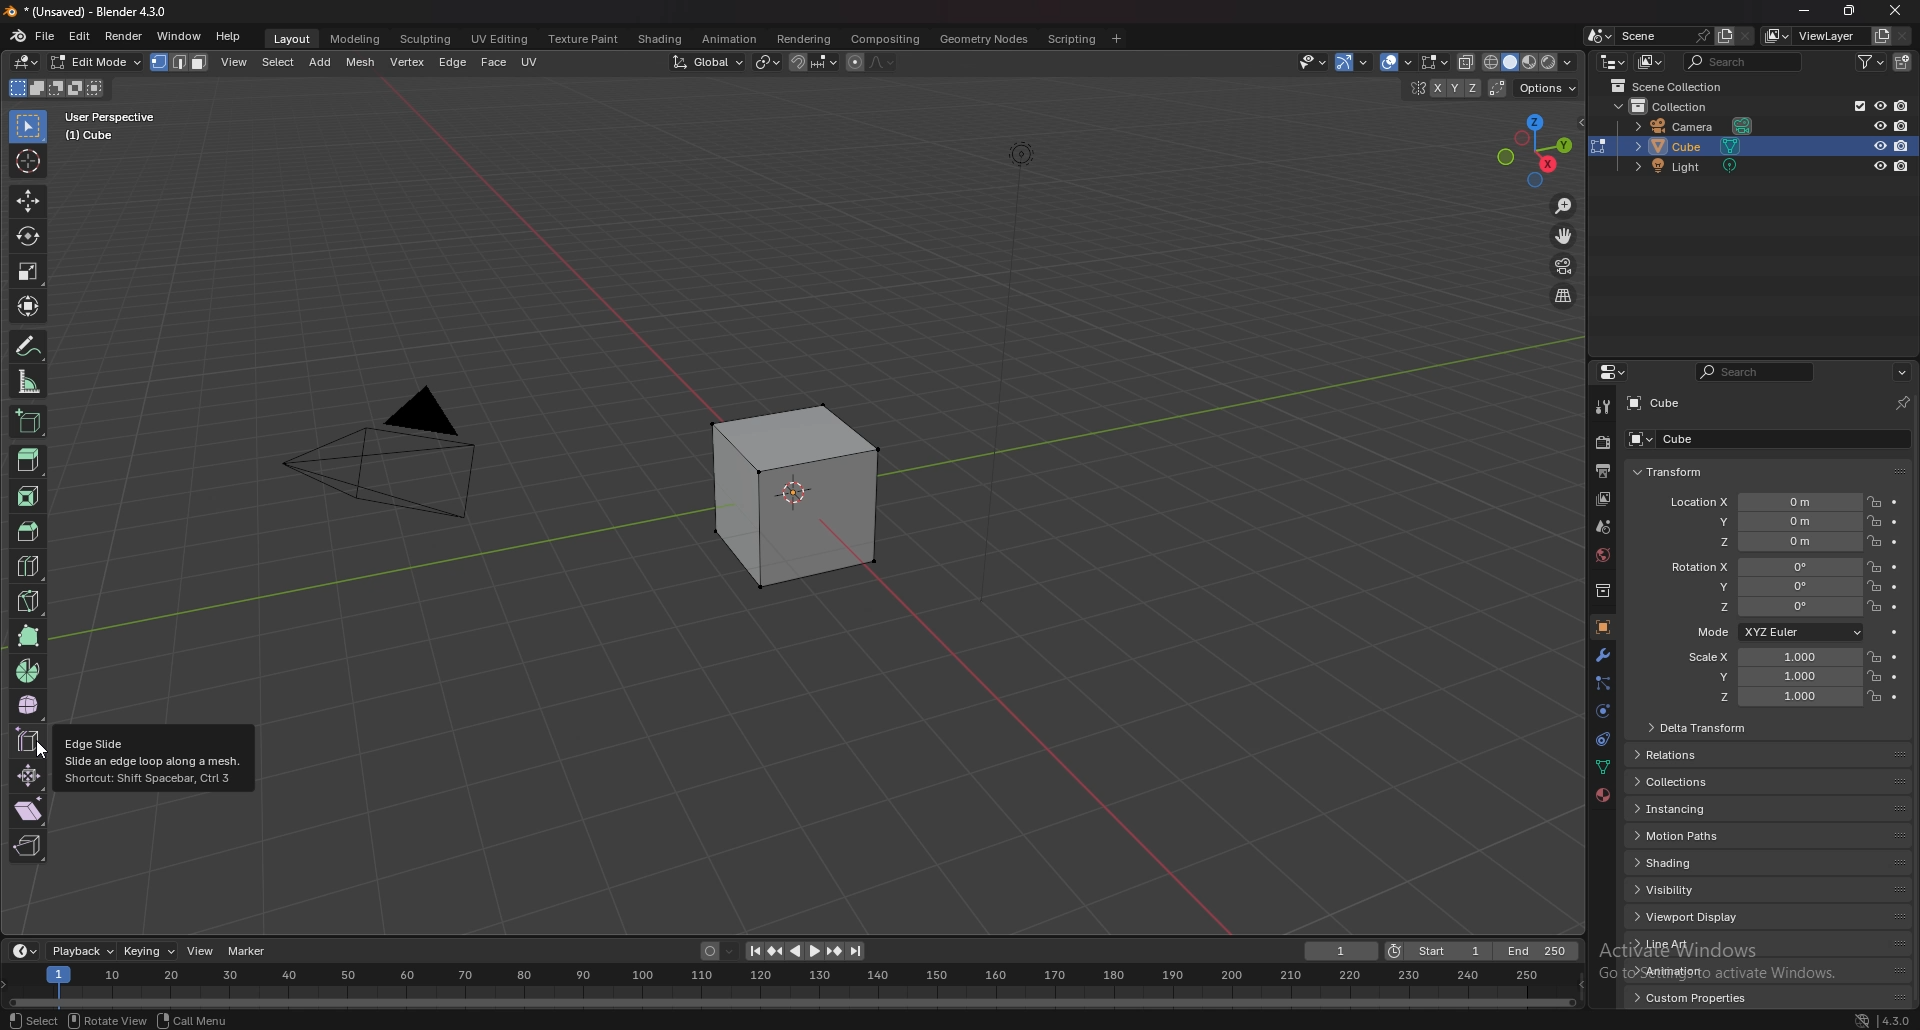 This screenshot has height=1030, width=1920. Describe the element at coordinates (1753, 146) in the screenshot. I see `cube` at that location.